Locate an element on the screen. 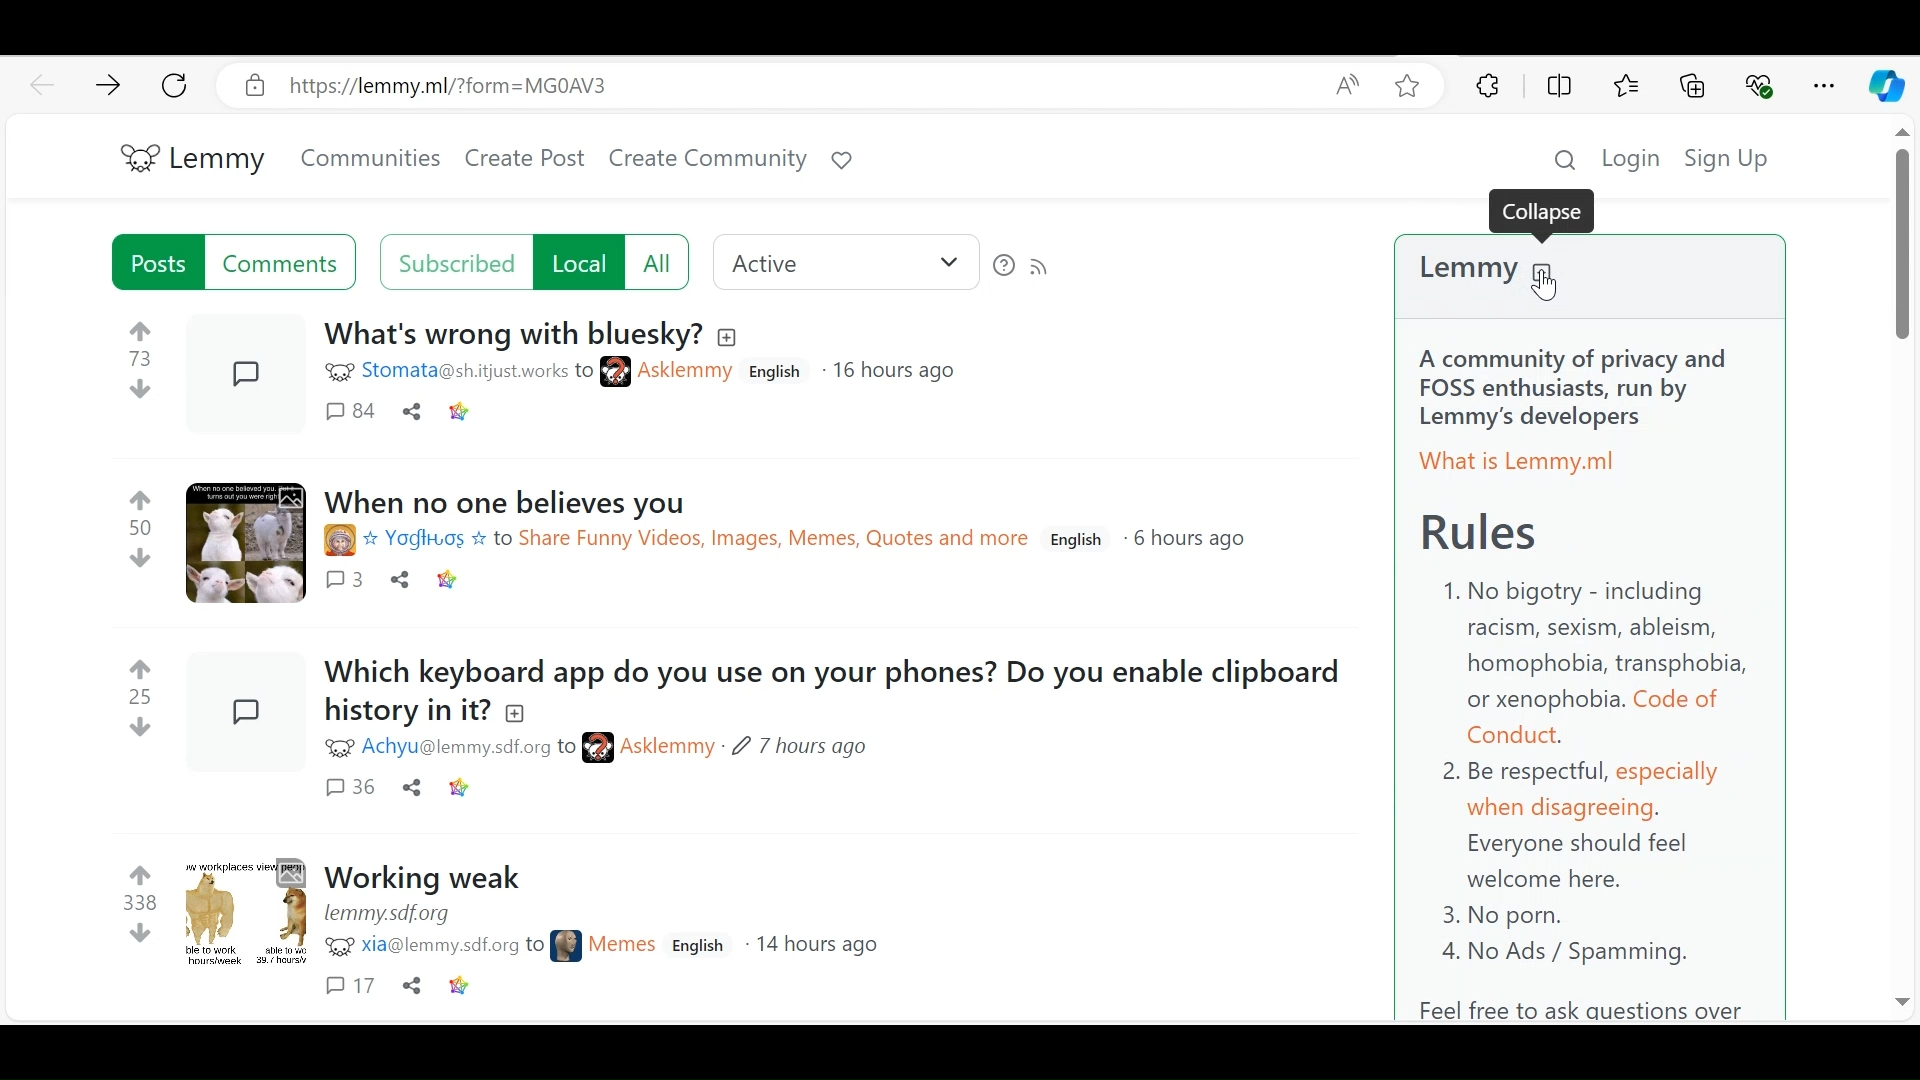 Image resolution: width=1920 pixels, height=1080 pixels.  is located at coordinates (411, 984).